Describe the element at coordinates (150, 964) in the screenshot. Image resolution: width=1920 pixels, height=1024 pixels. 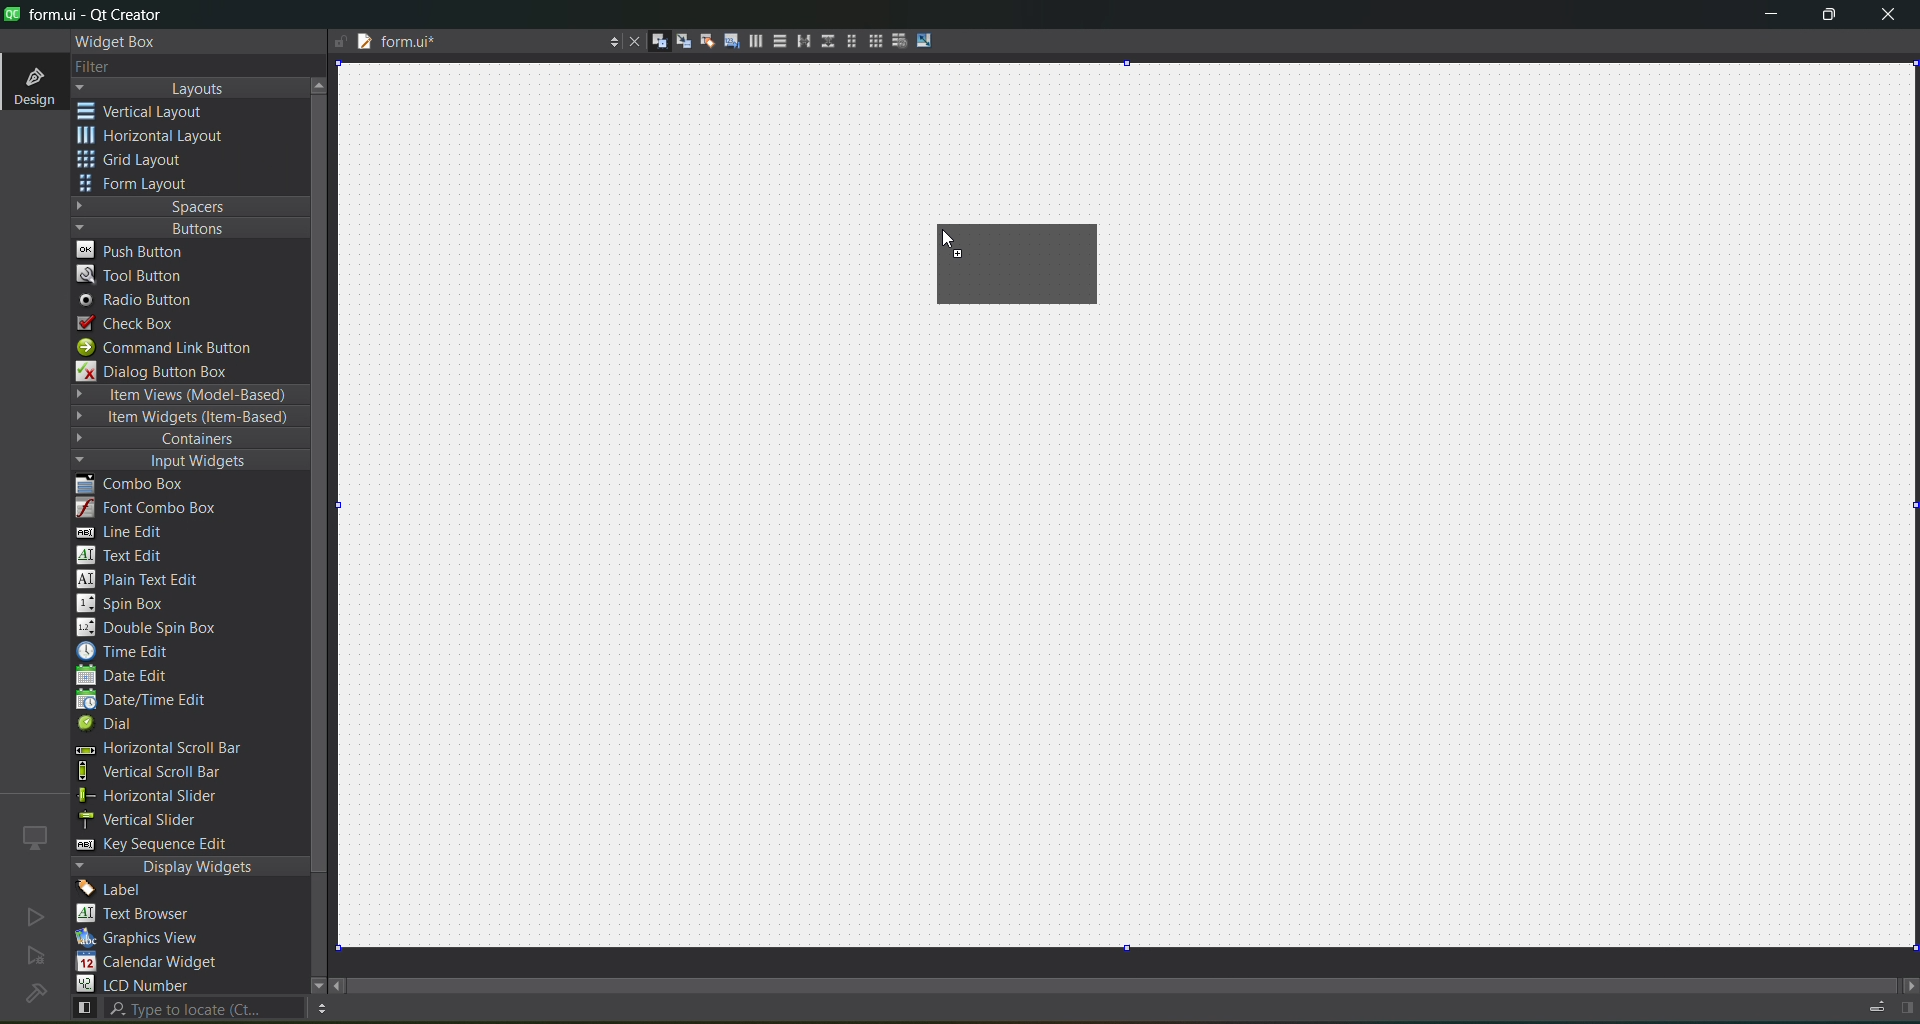
I see `calendar` at that location.